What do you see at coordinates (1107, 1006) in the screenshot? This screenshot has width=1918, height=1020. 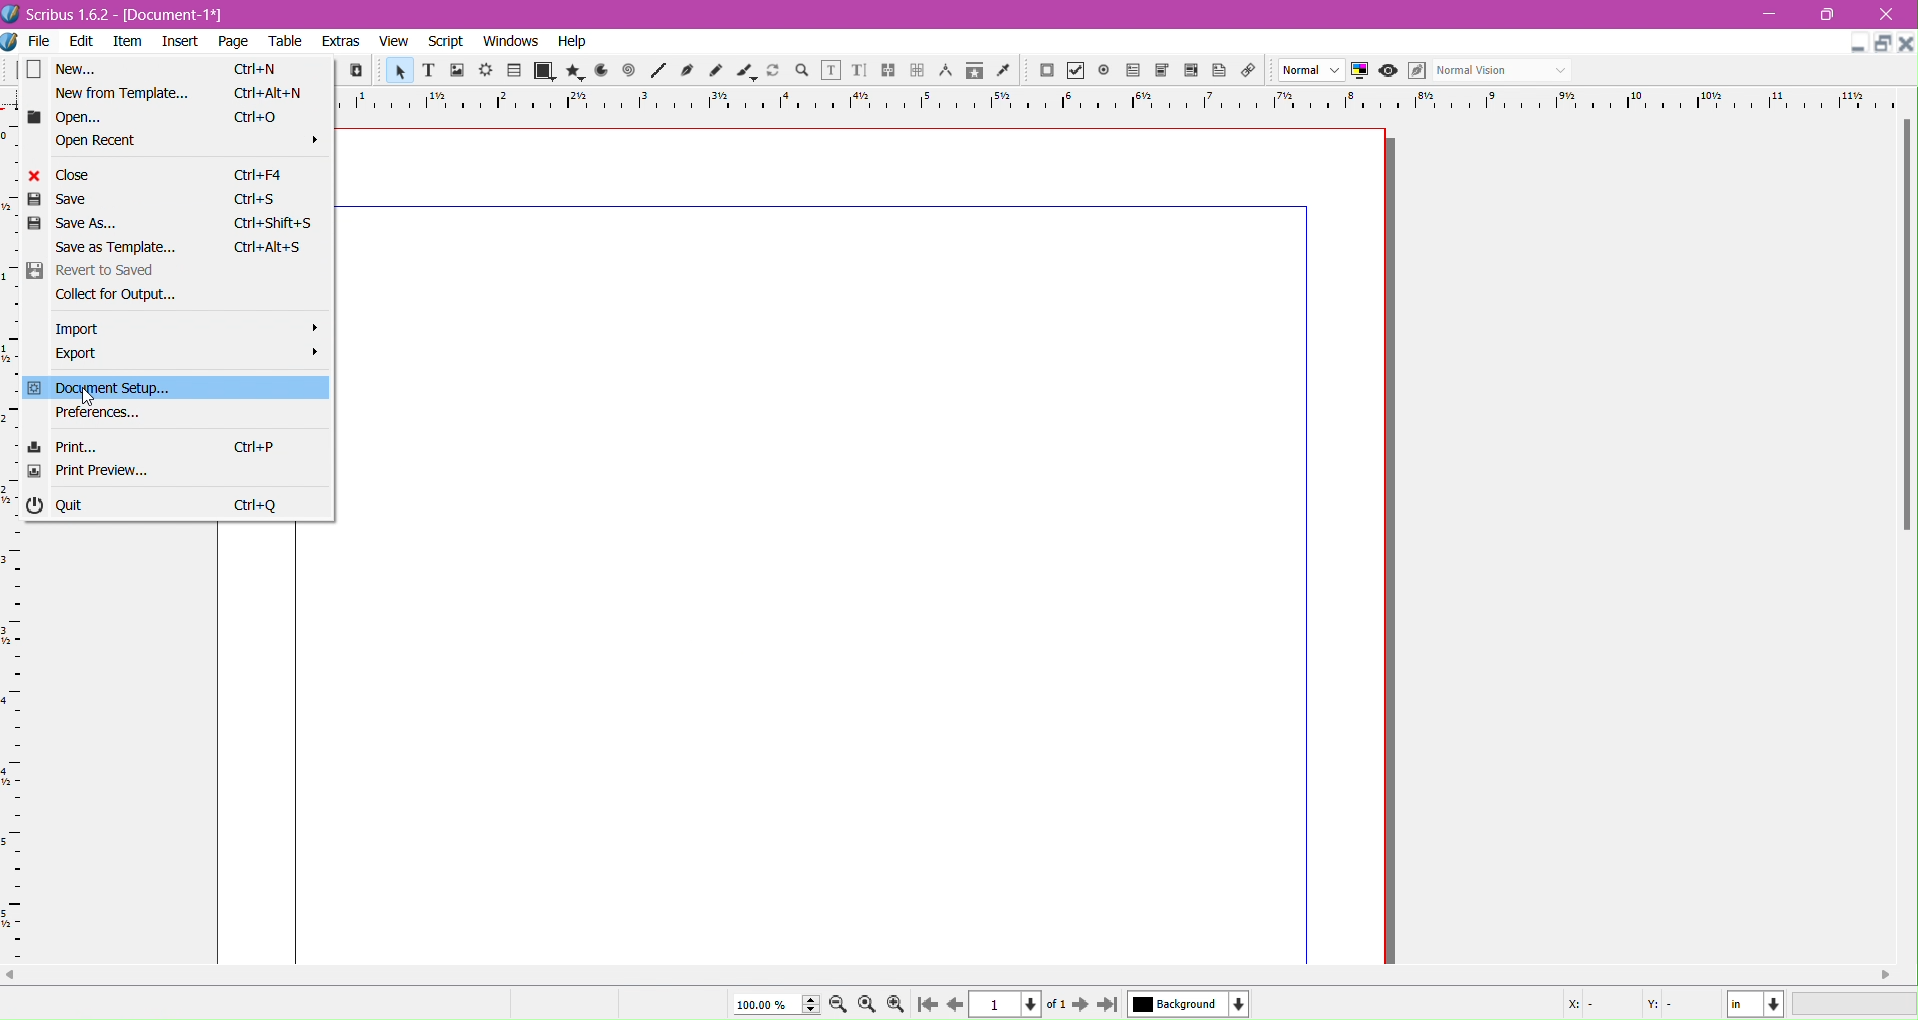 I see `go to last page` at bounding box center [1107, 1006].